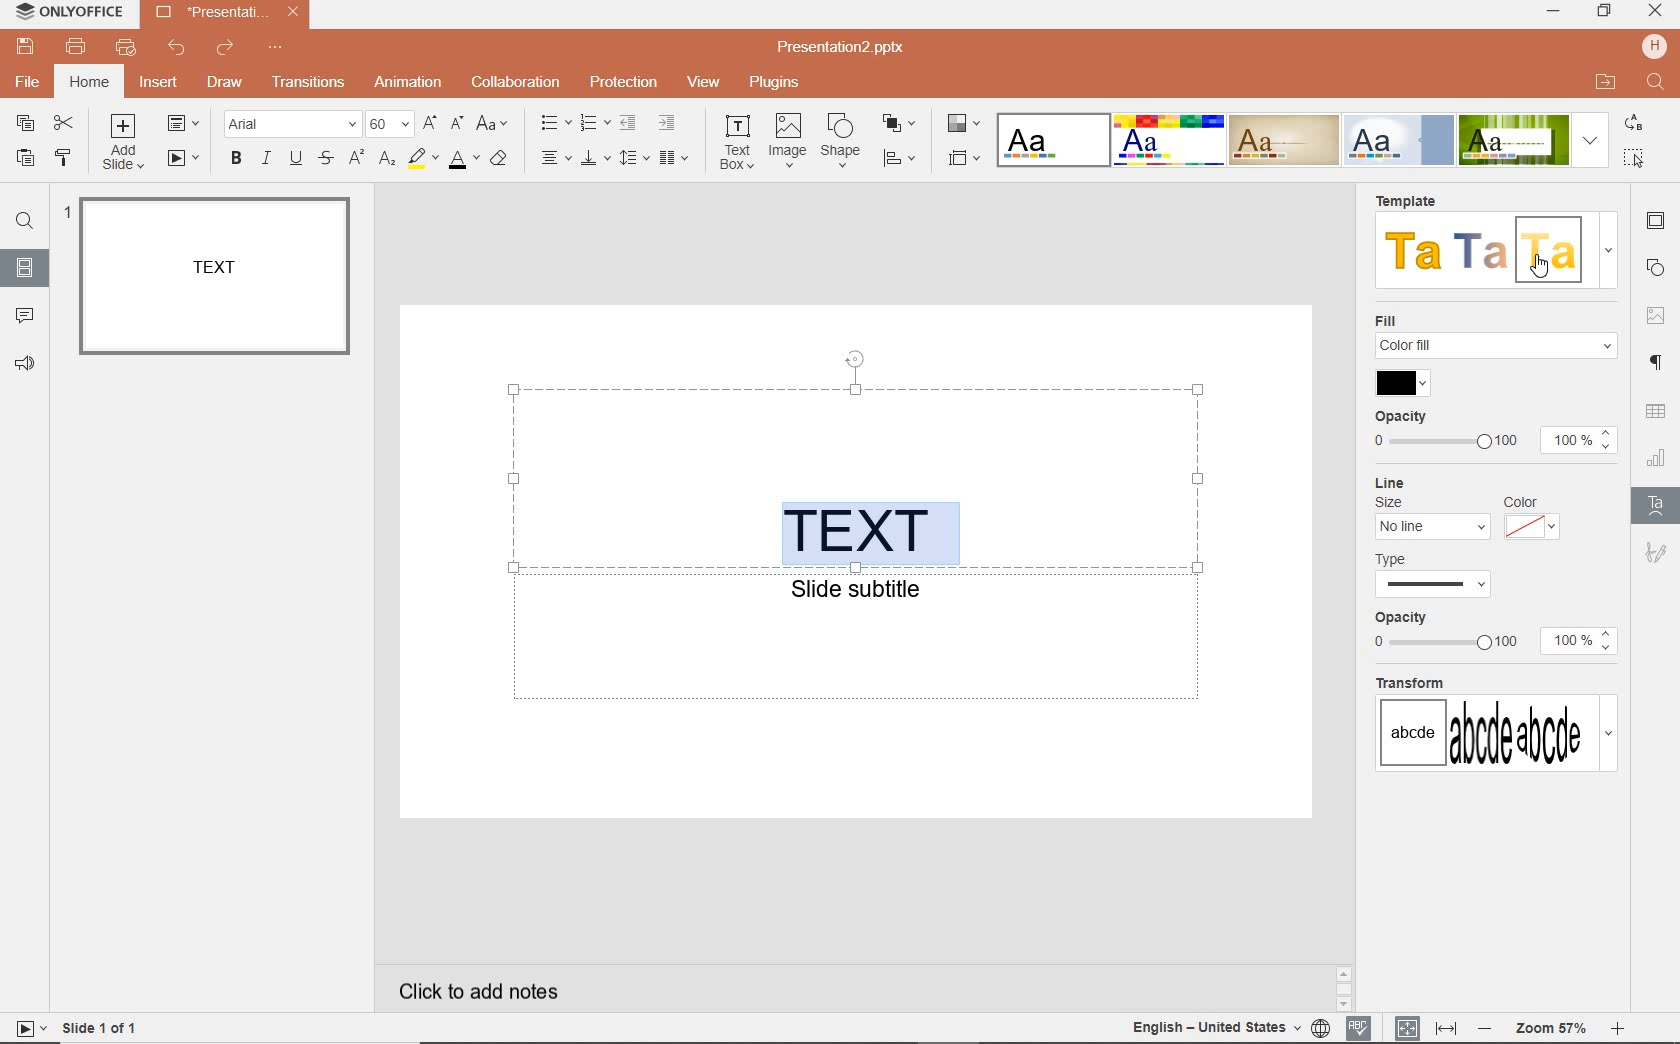  Describe the element at coordinates (905, 161) in the screenshot. I see `ALIGN SHAPE` at that location.